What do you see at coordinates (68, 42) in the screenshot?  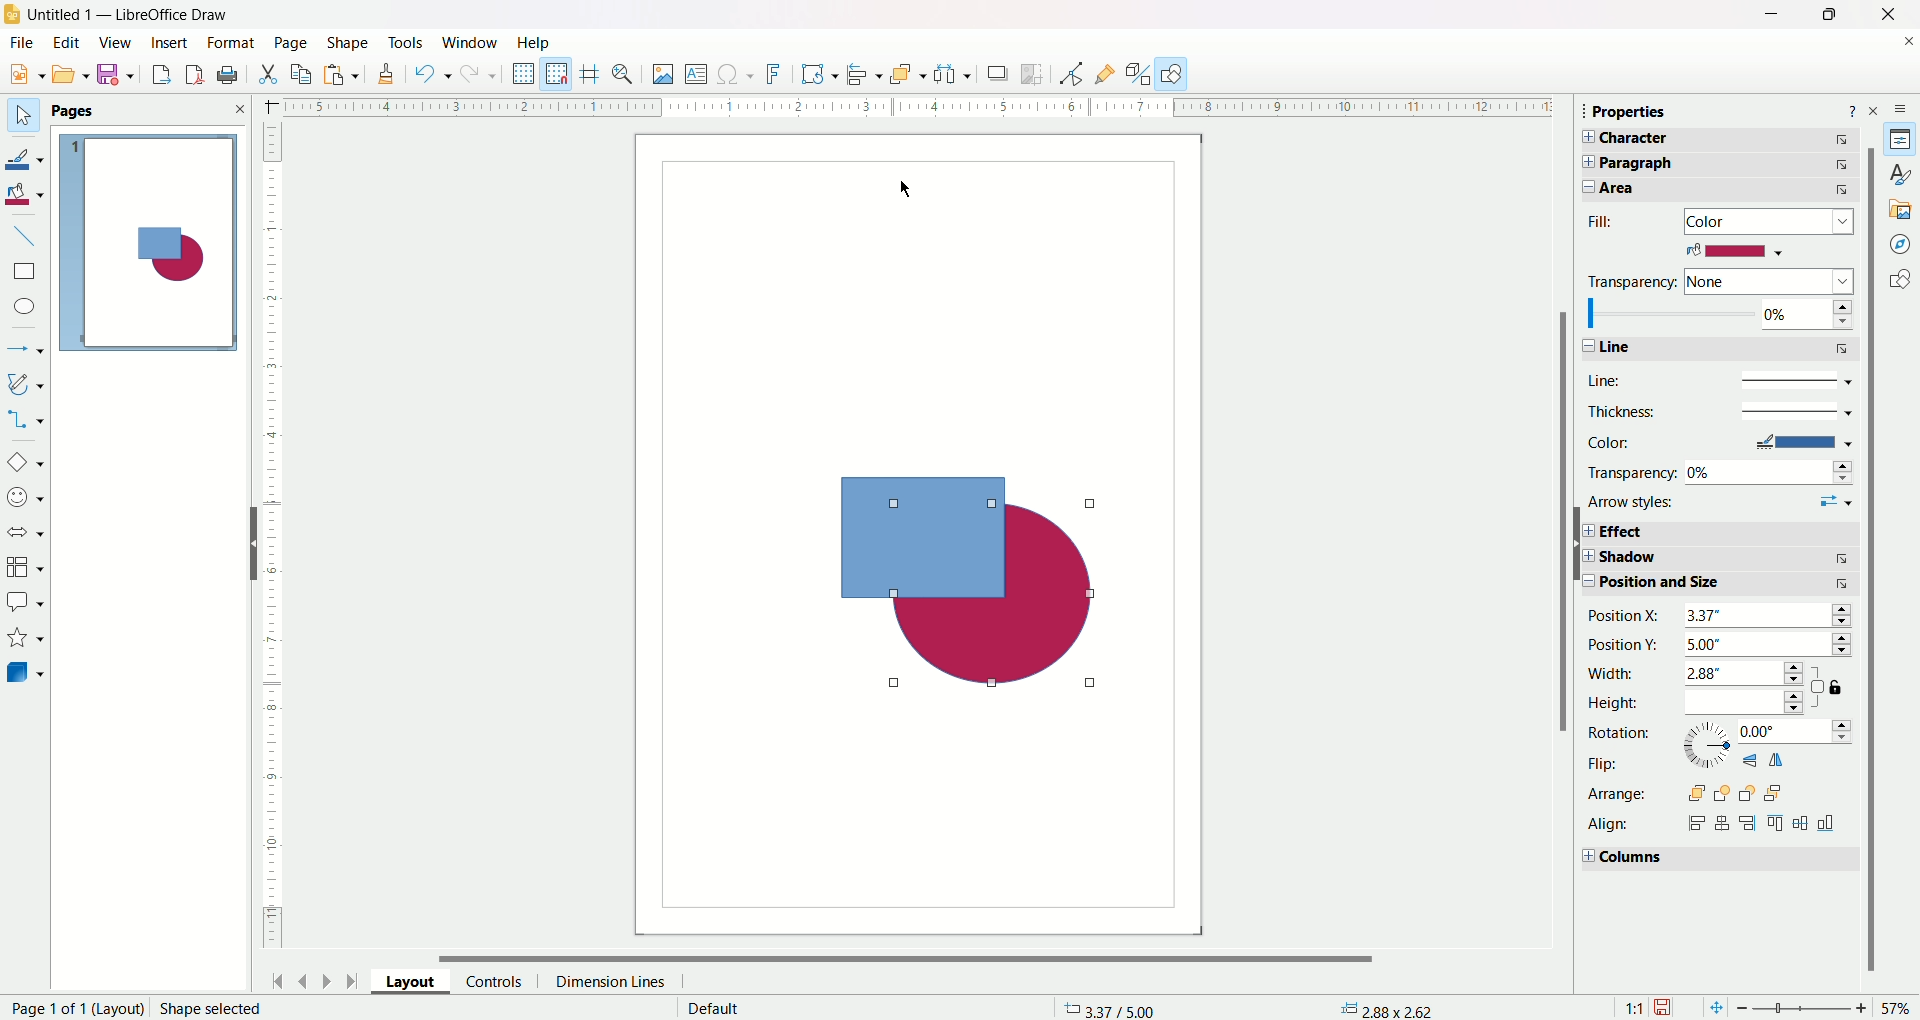 I see `edit` at bounding box center [68, 42].